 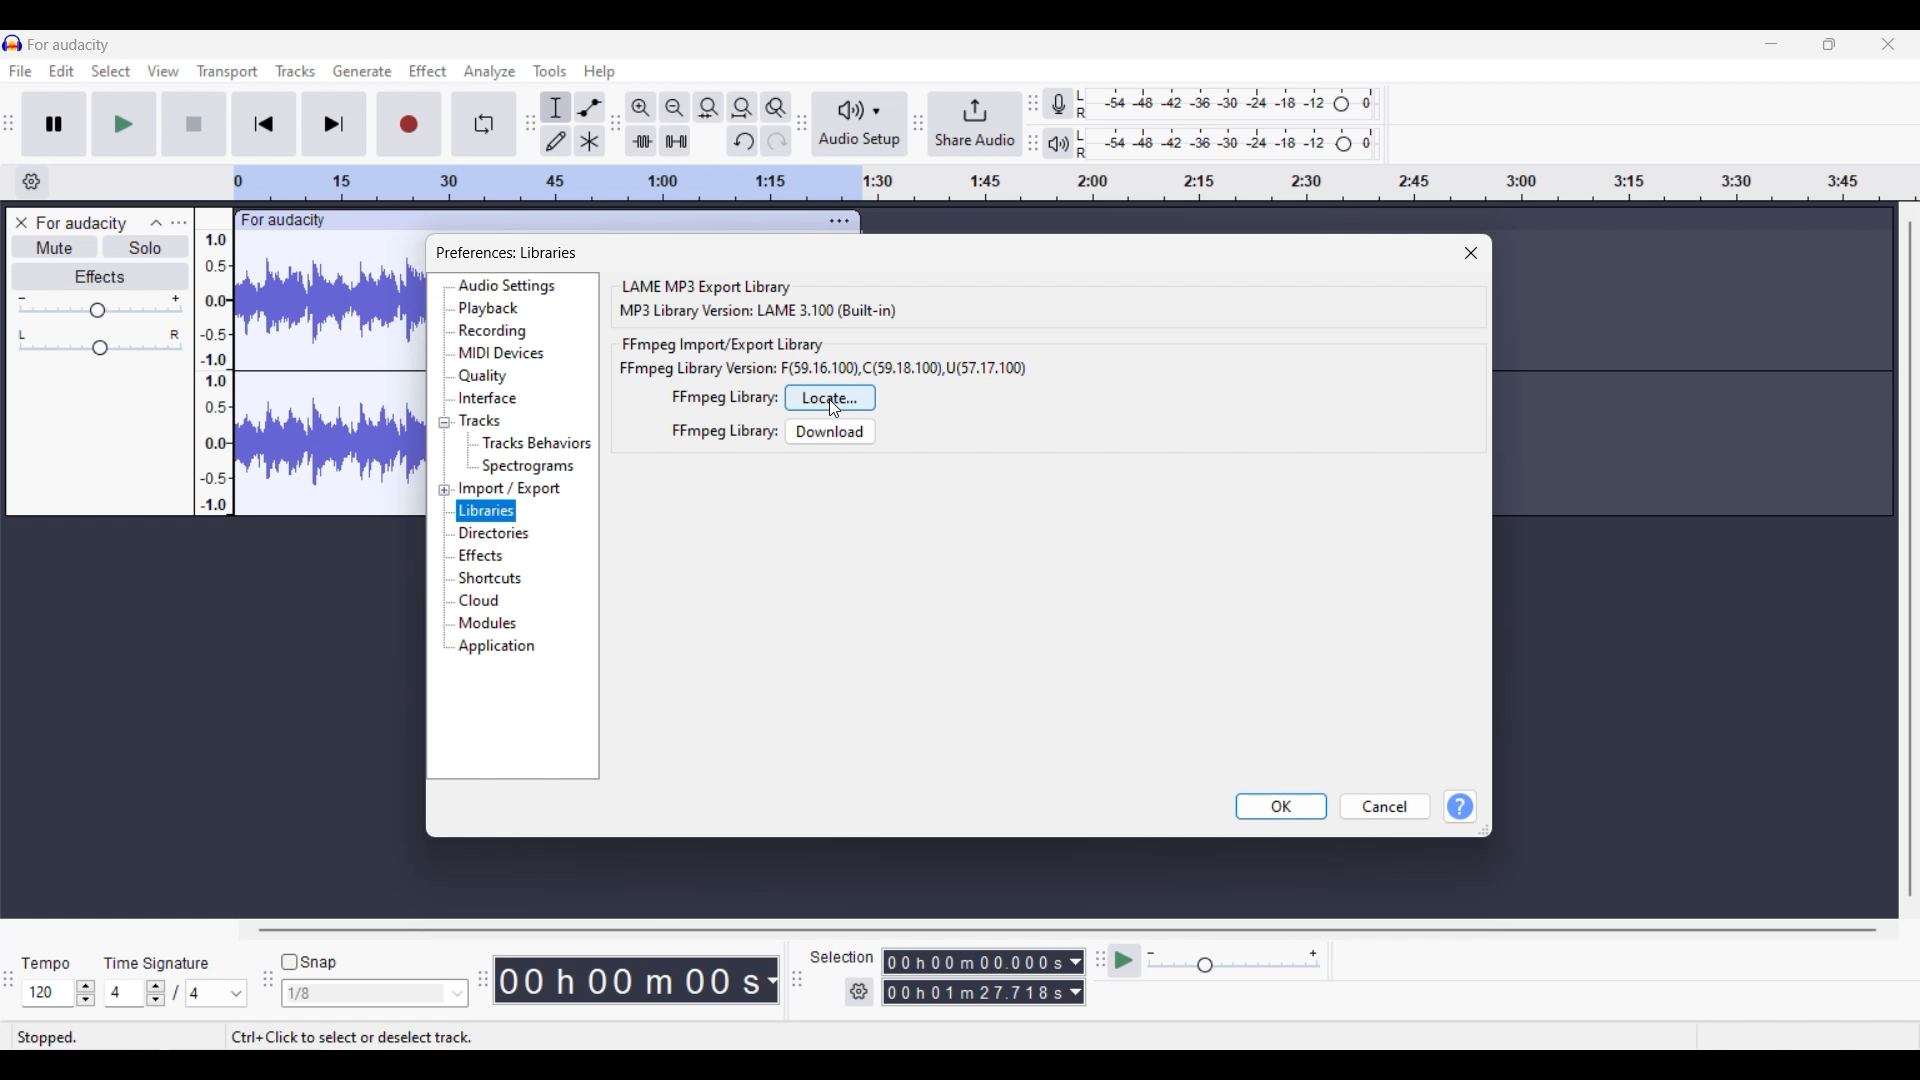 What do you see at coordinates (59, 993) in the screenshot?
I see `Tempo settings` at bounding box center [59, 993].